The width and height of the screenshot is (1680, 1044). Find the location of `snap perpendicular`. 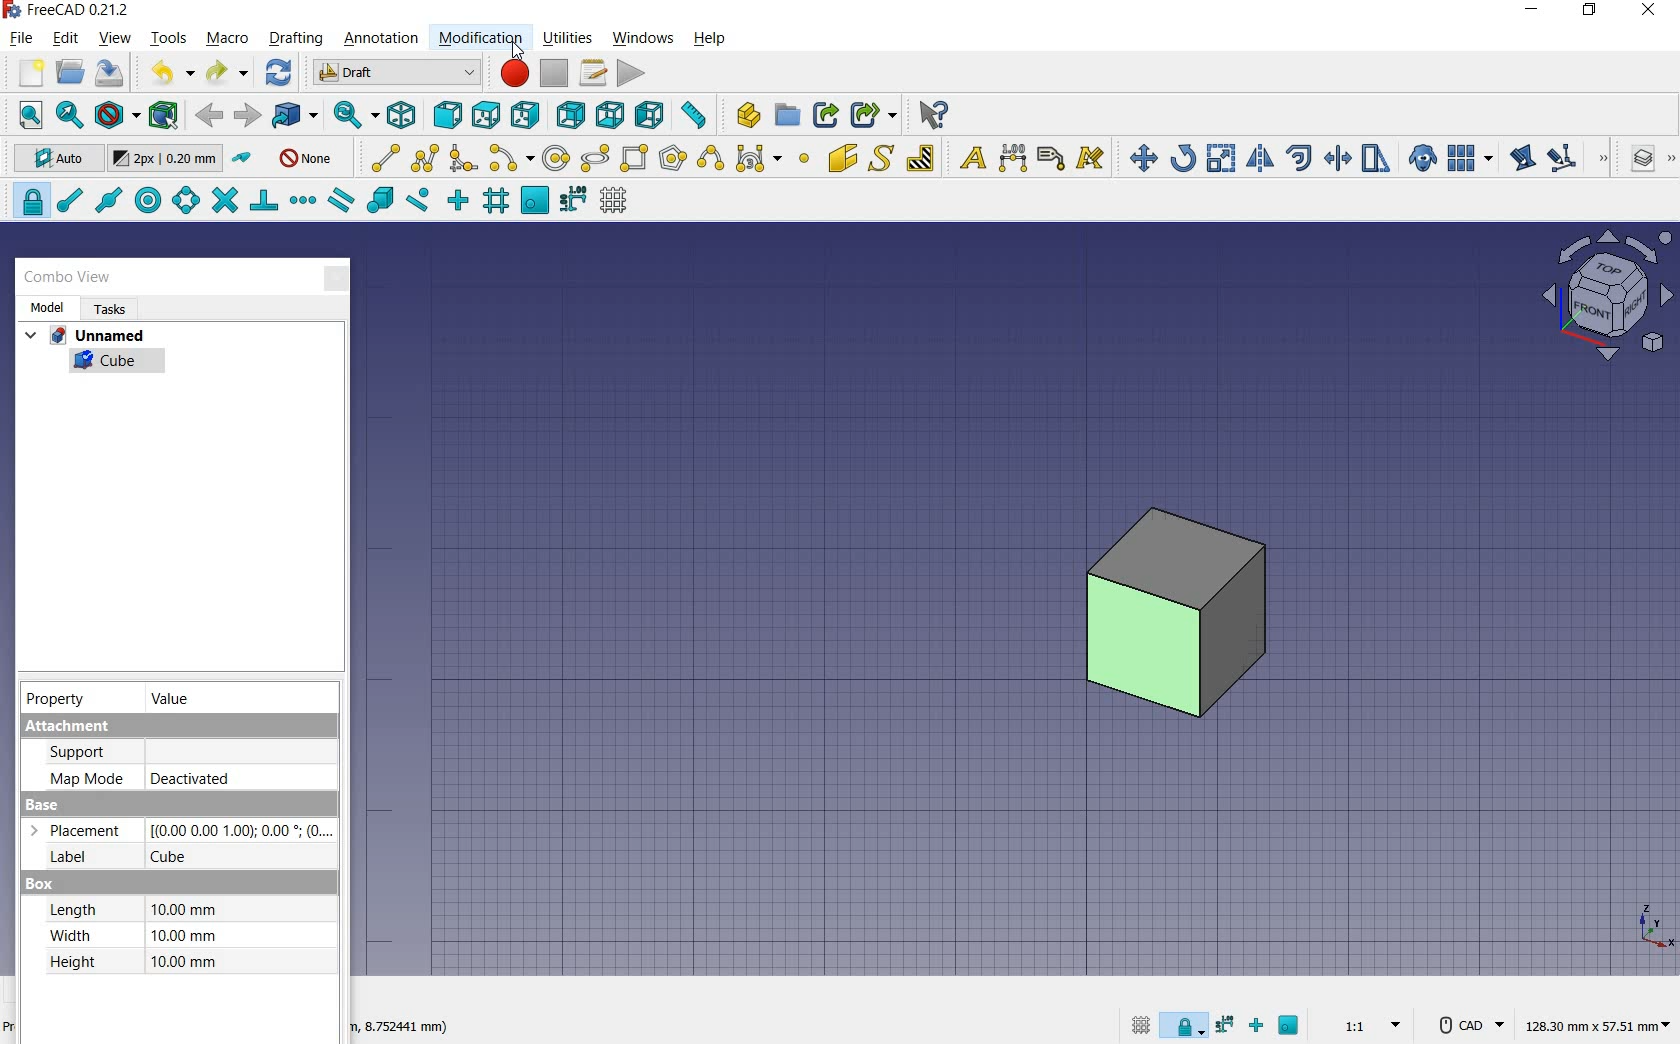

snap perpendicular is located at coordinates (265, 201).